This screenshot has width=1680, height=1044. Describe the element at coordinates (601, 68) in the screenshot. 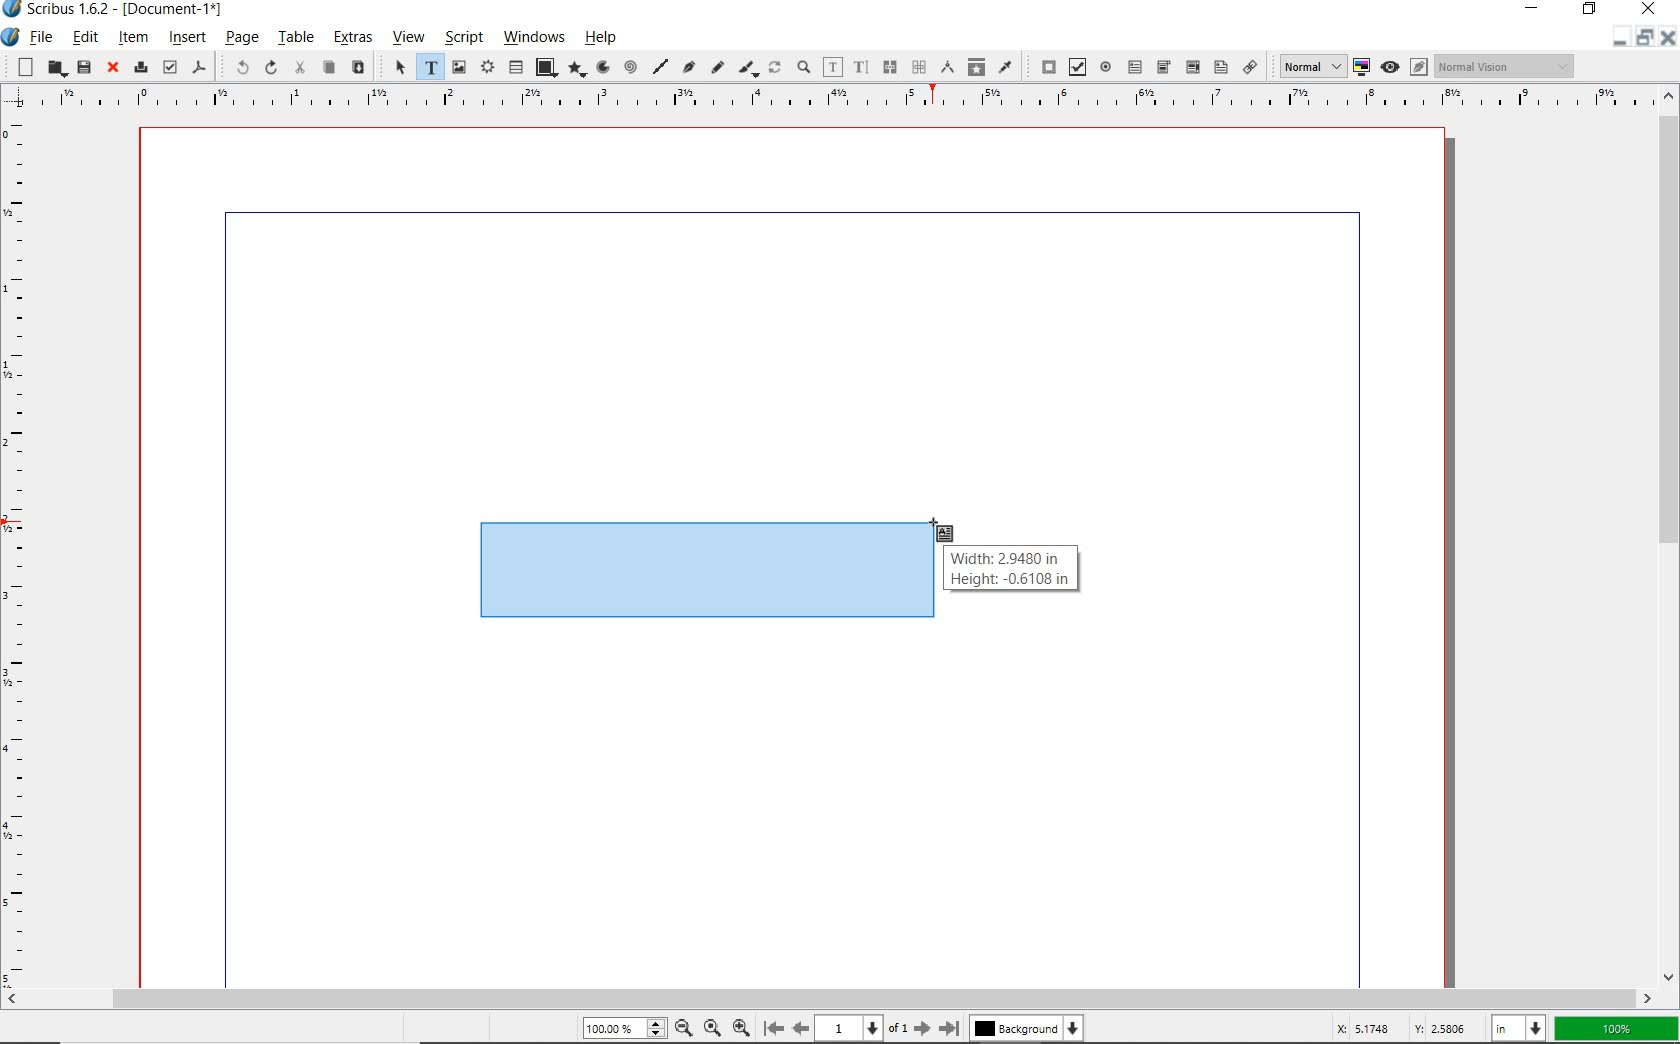

I see `arc` at that location.